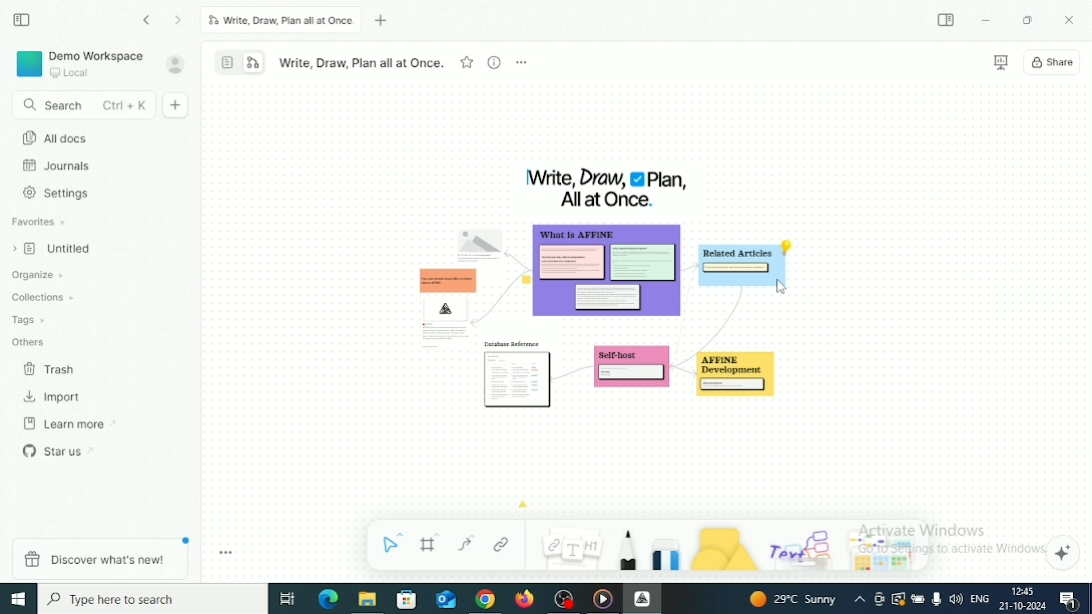 This screenshot has height=614, width=1092. What do you see at coordinates (70, 424) in the screenshot?
I see `Learn more` at bounding box center [70, 424].